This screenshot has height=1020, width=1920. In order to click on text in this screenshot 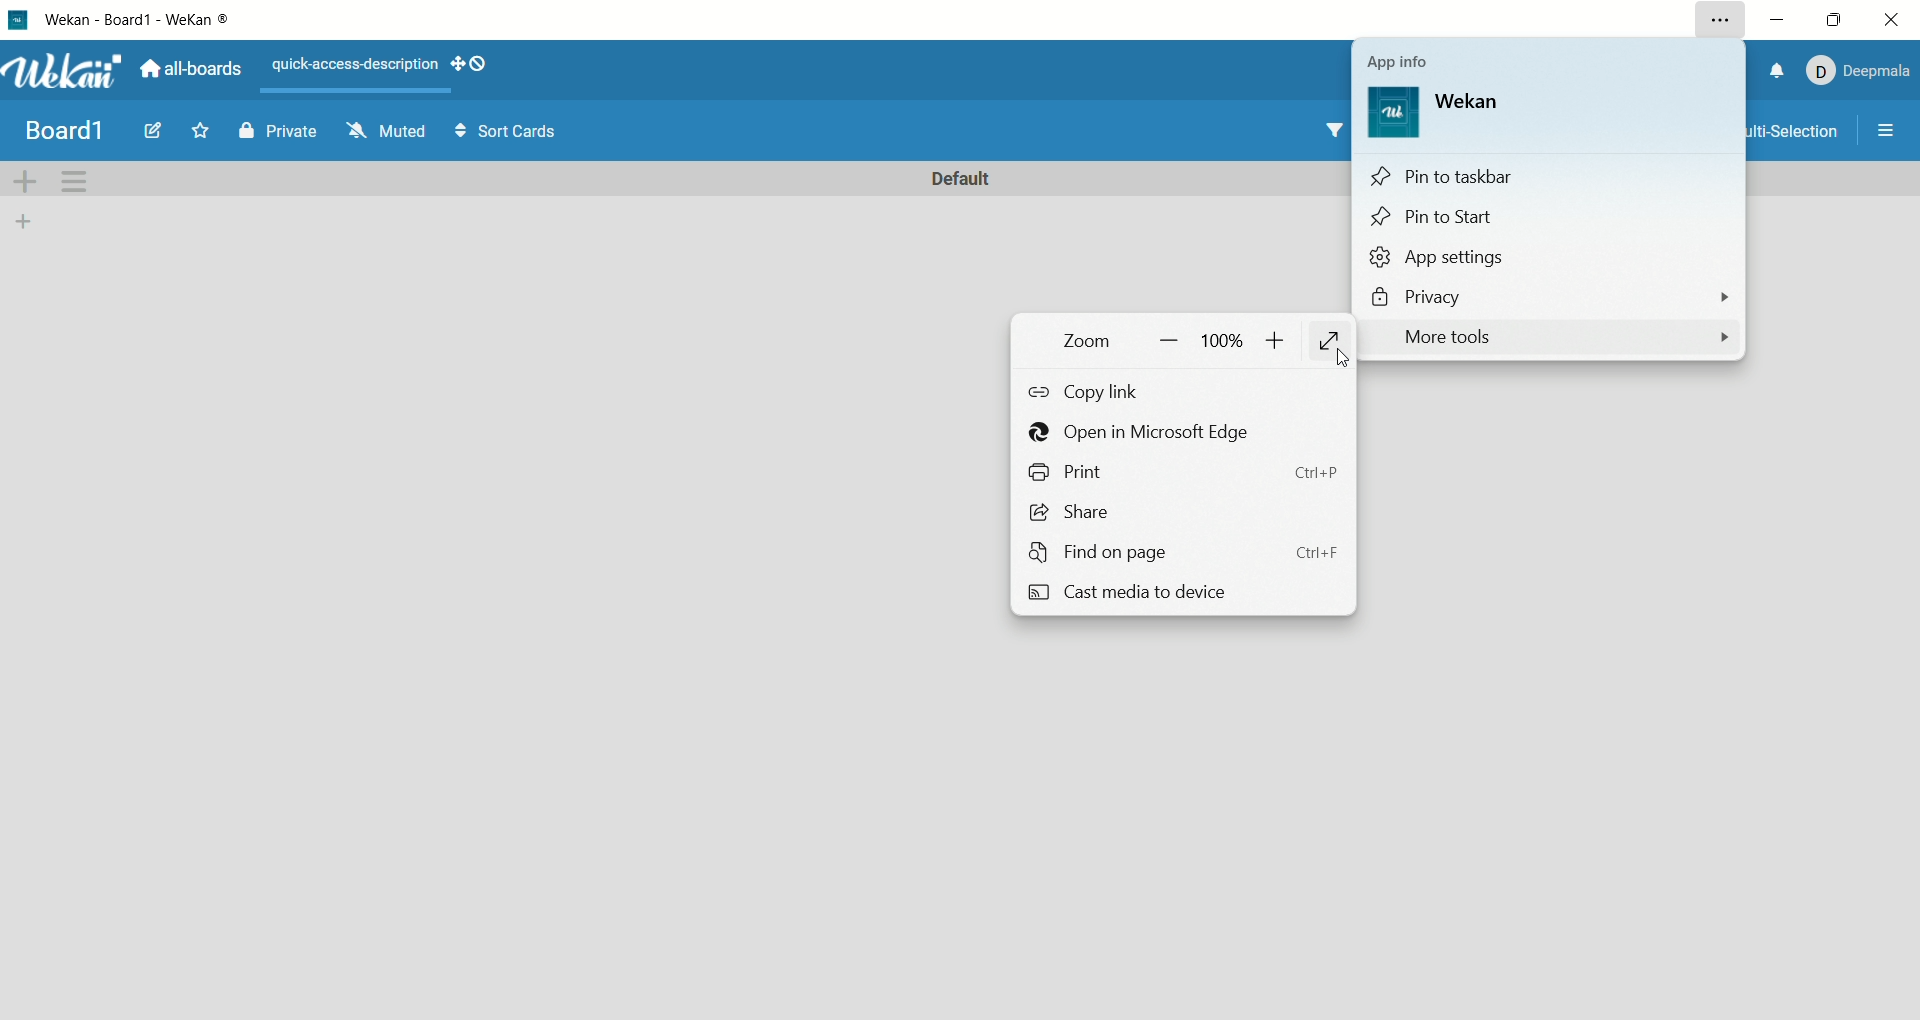, I will do `click(353, 62)`.